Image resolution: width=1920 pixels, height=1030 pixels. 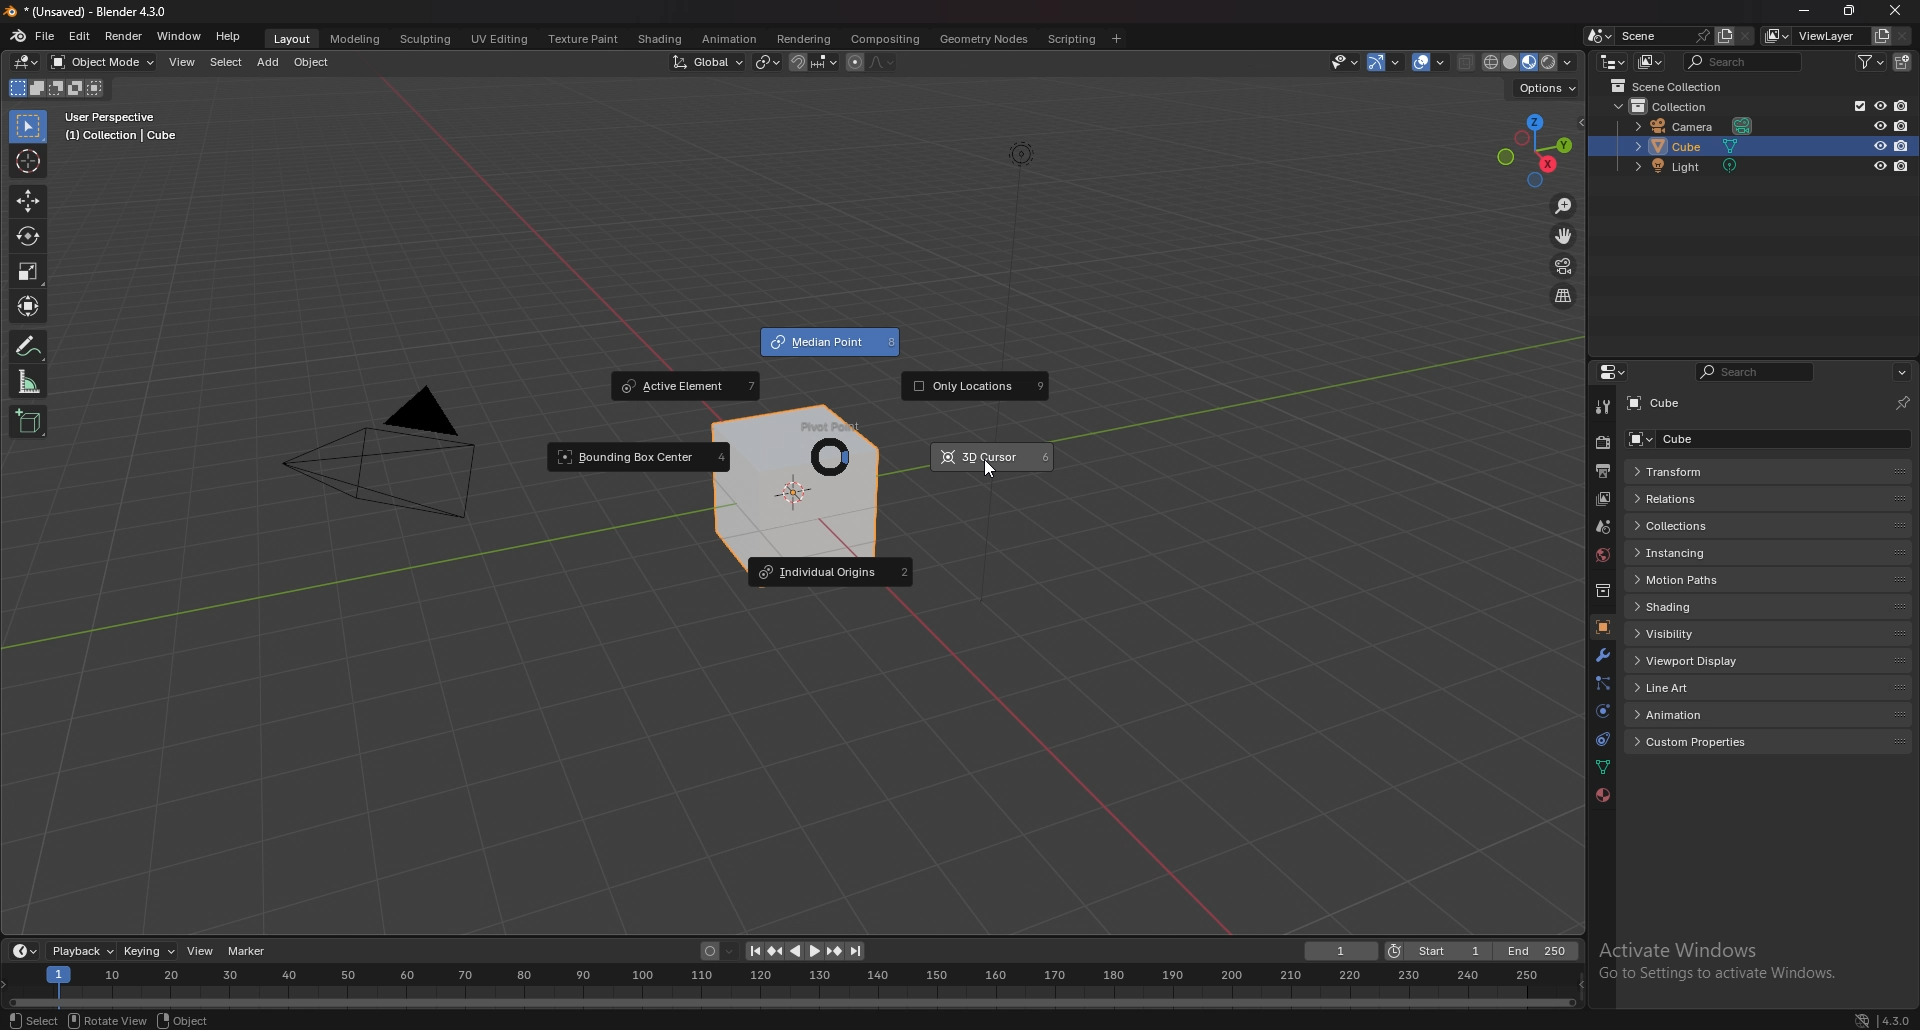 I want to click on file, so click(x=47, y=36).